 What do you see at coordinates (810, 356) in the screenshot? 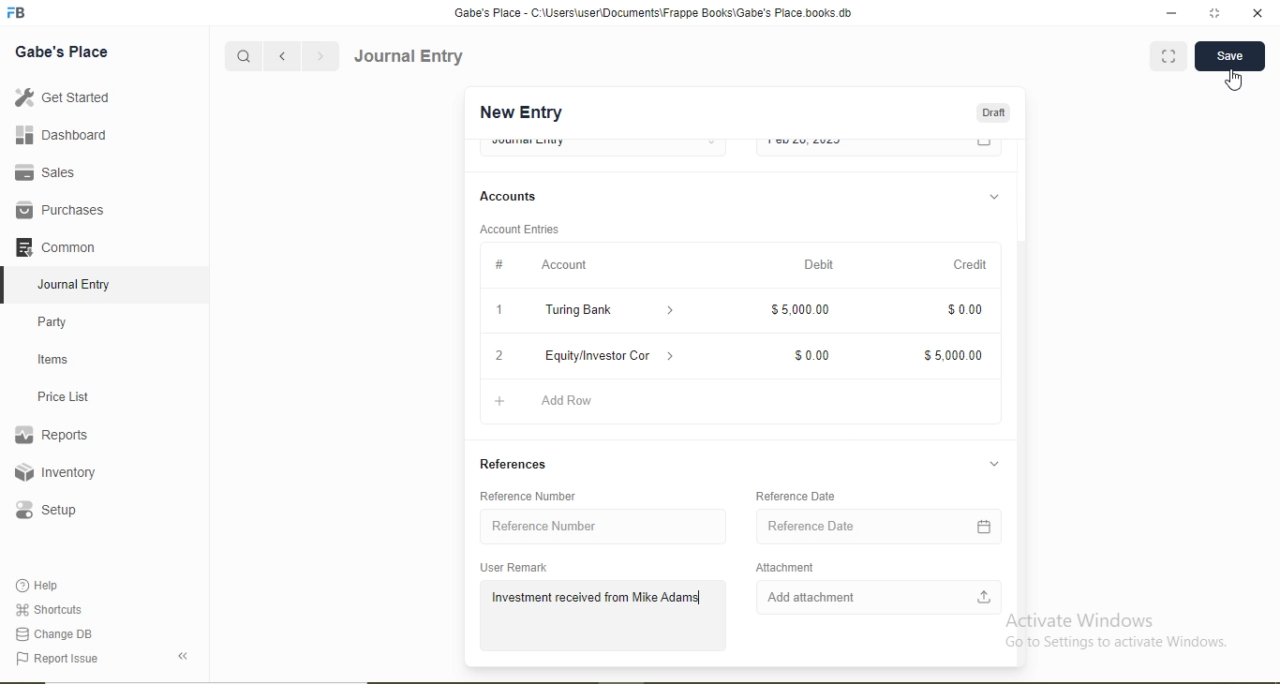
I see `$0.00` at bounding box center [810, 356].